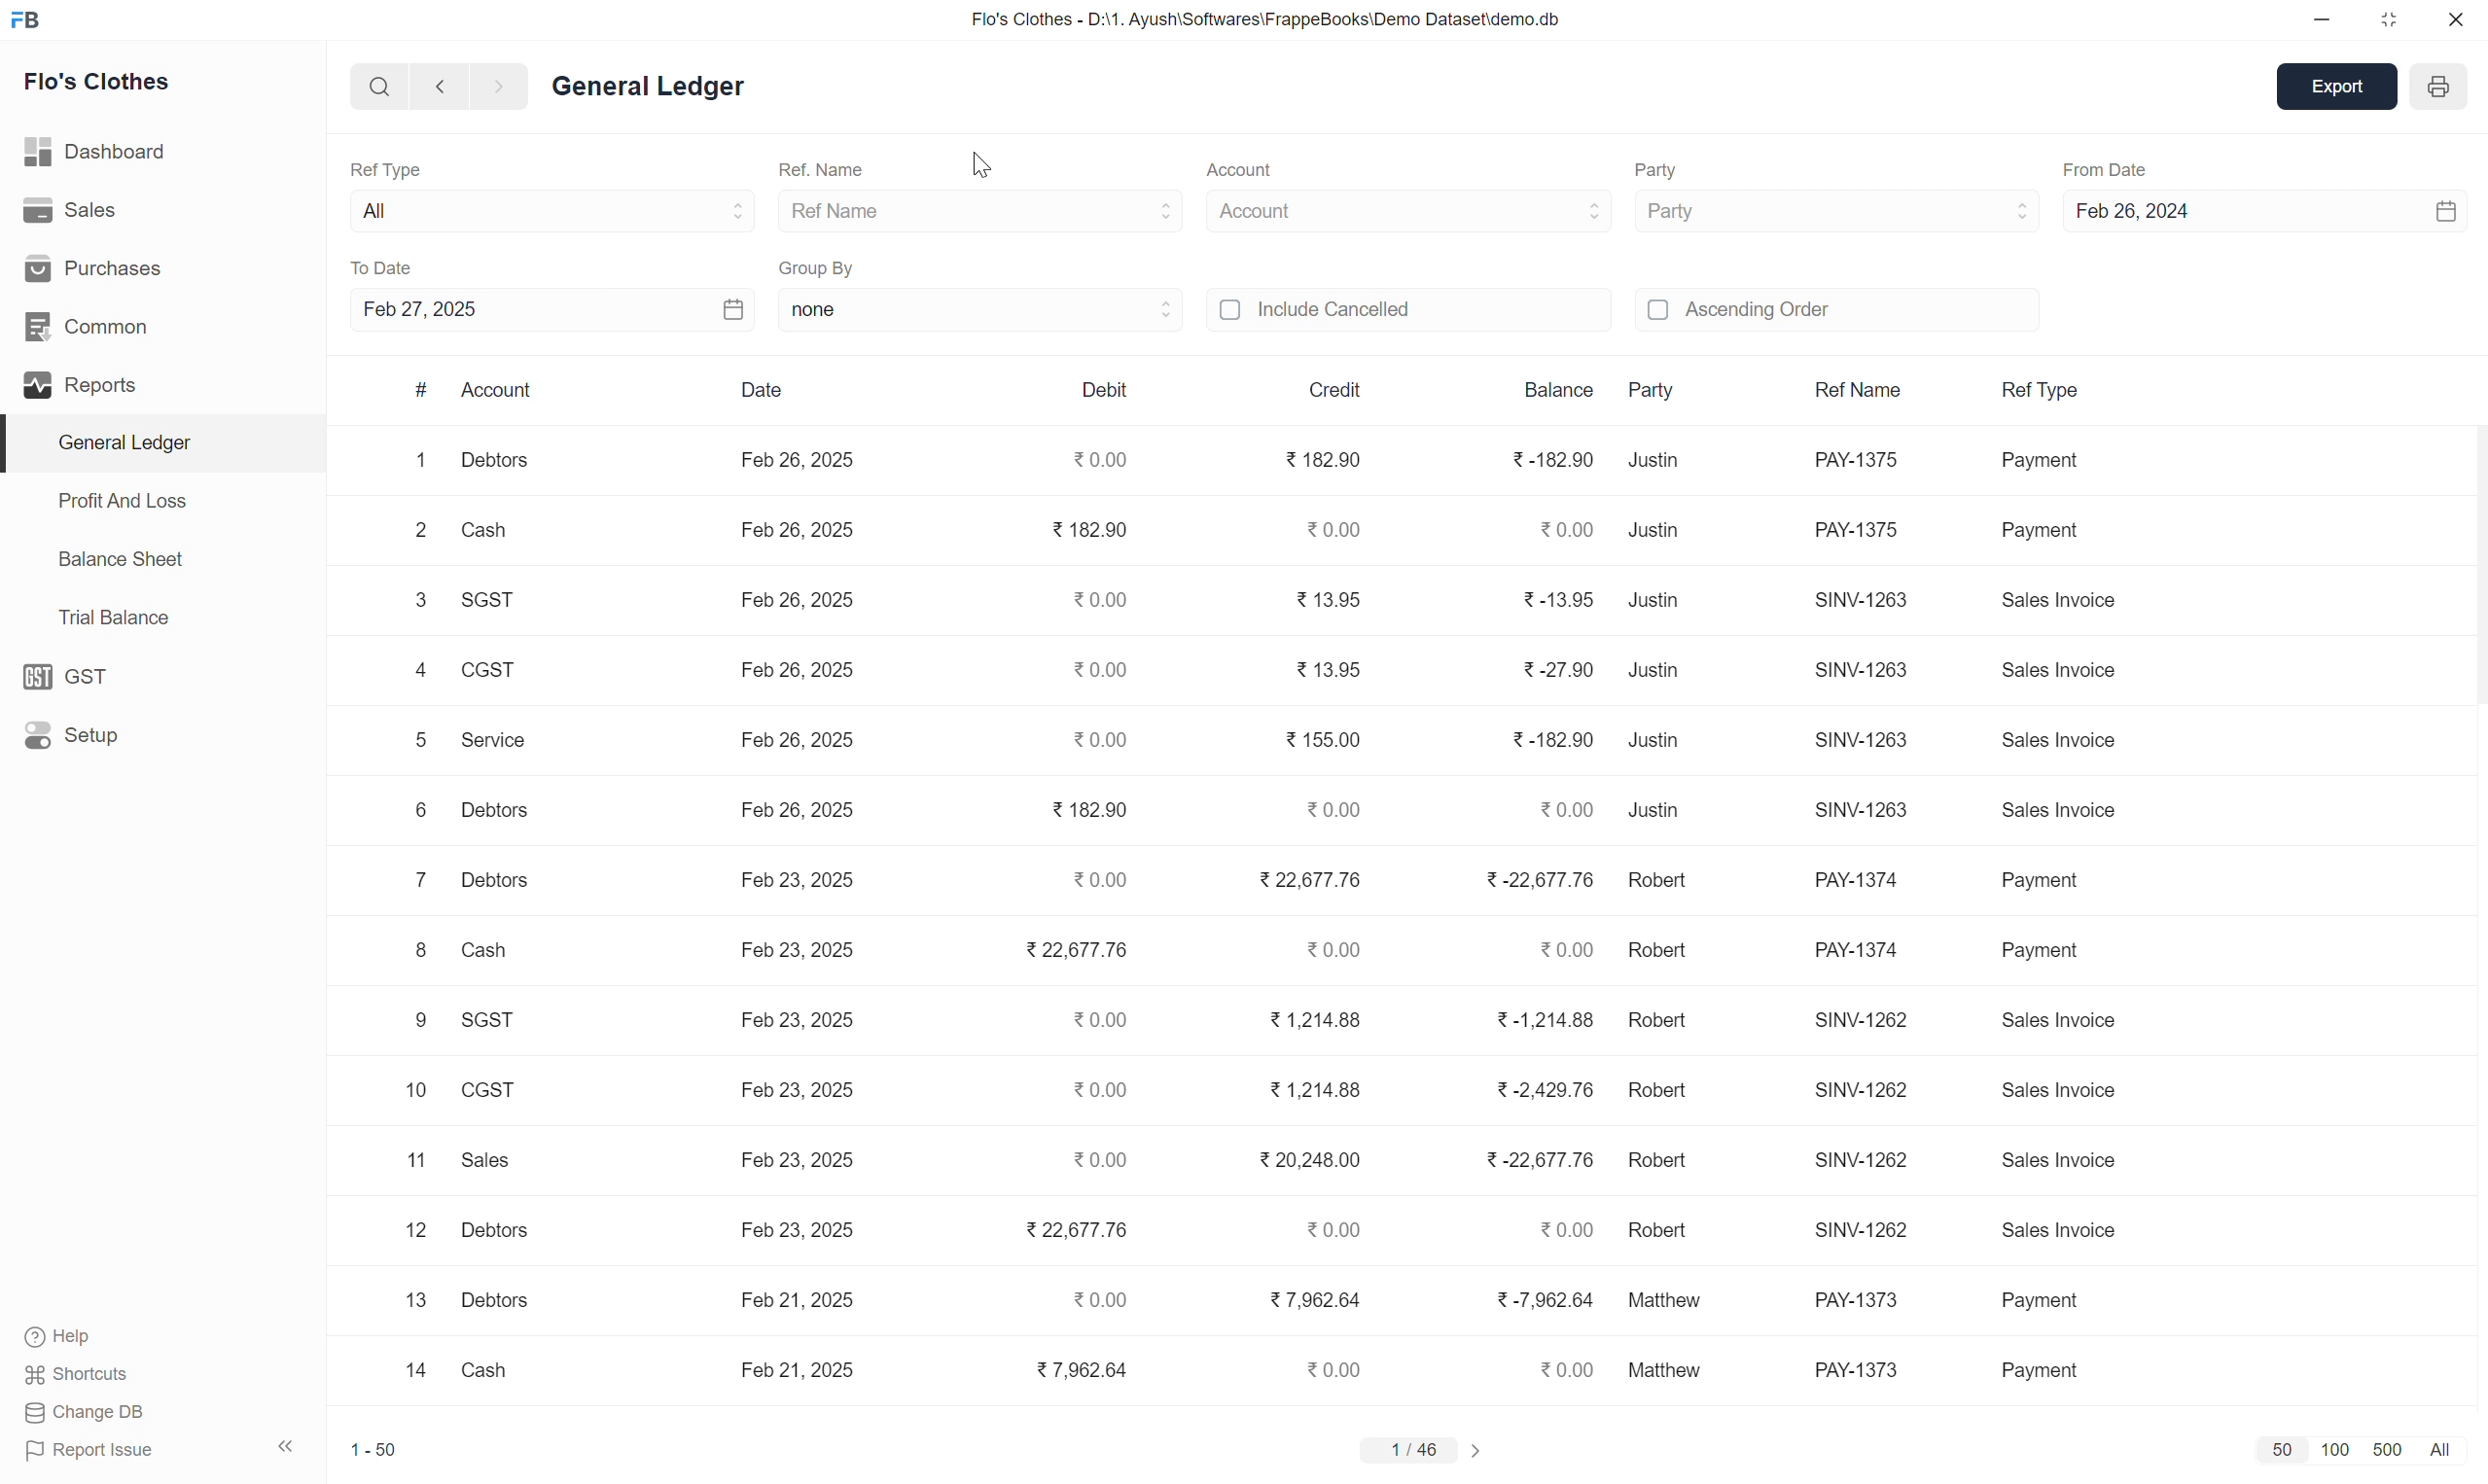 This screenshot has width=2488, height=1484. What do you see at coordinates (445, 87) in the screenshot?
I see `previous` at bounding box center [445, 87].